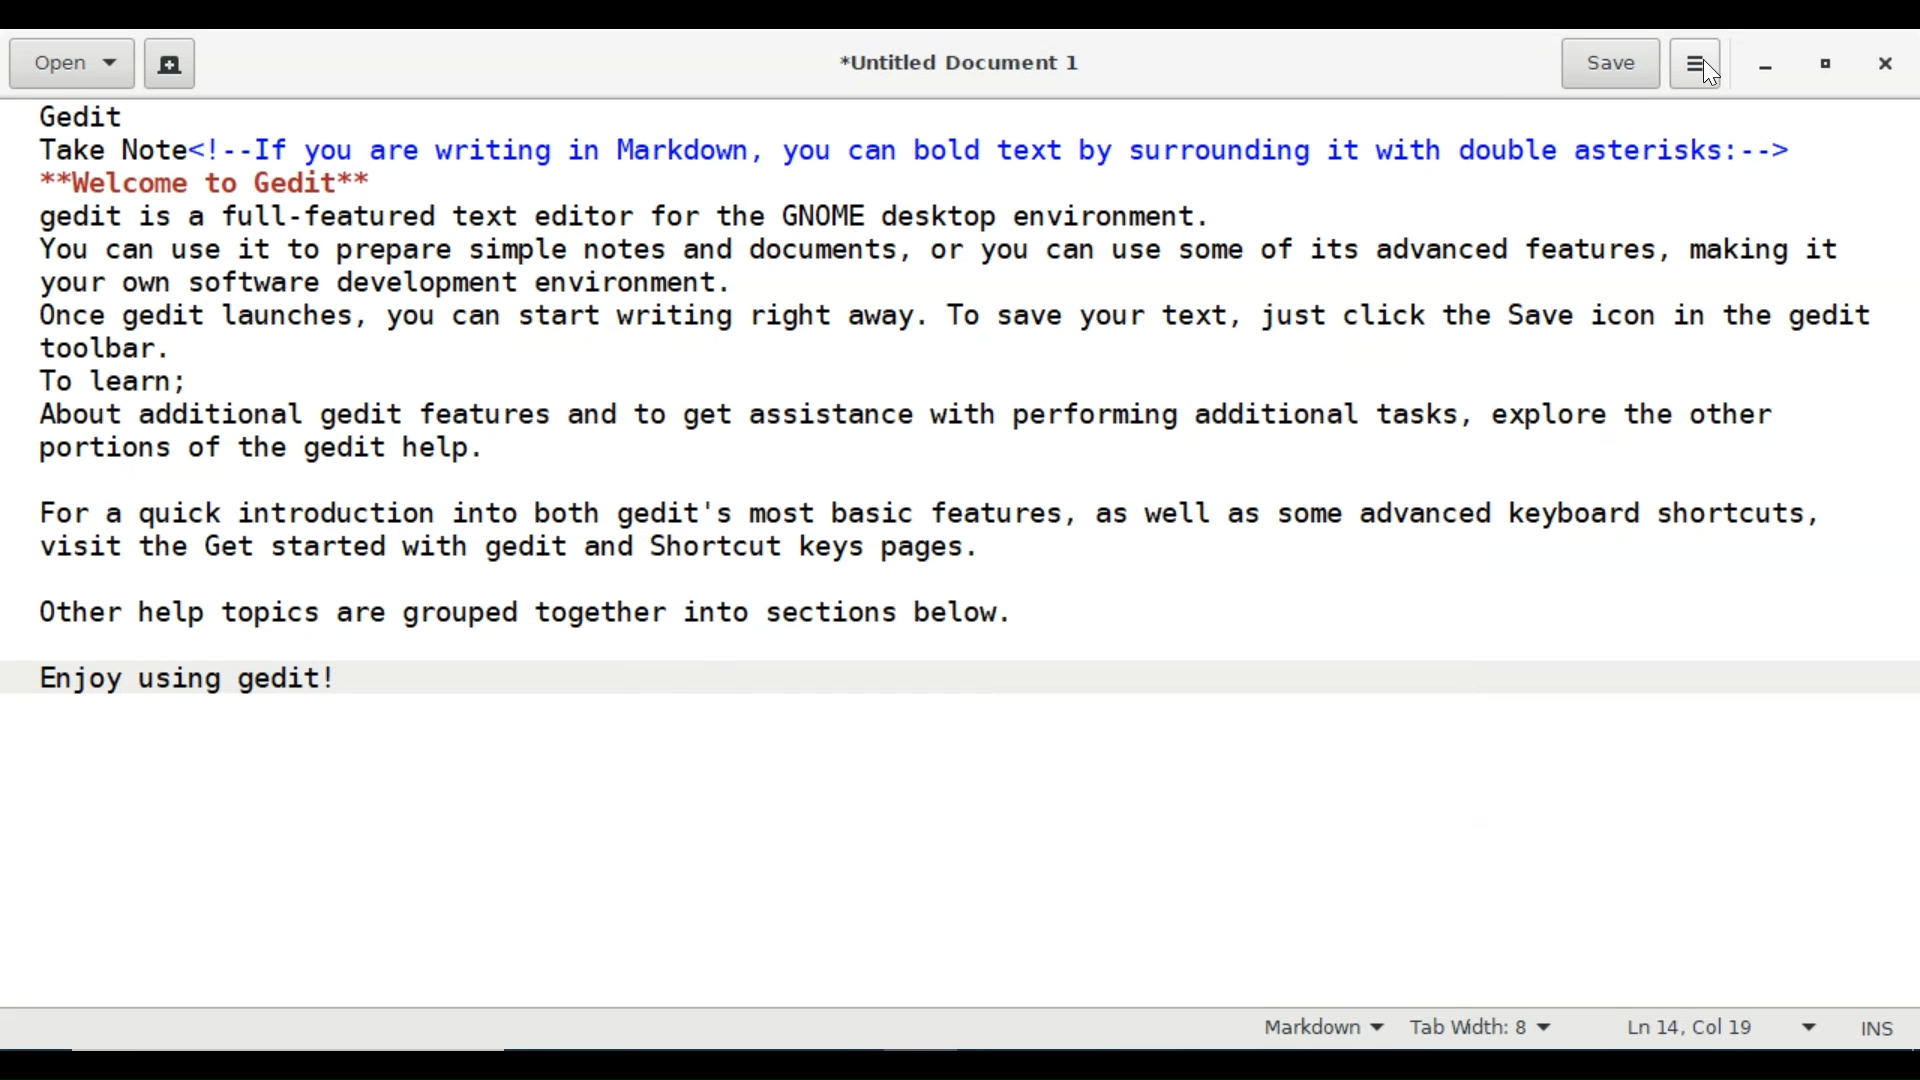 The height and width of the screenshot is (1080, 1920). Describe the element at coordinates (1883, 65) in the screenshot. I see `Close` at that location.